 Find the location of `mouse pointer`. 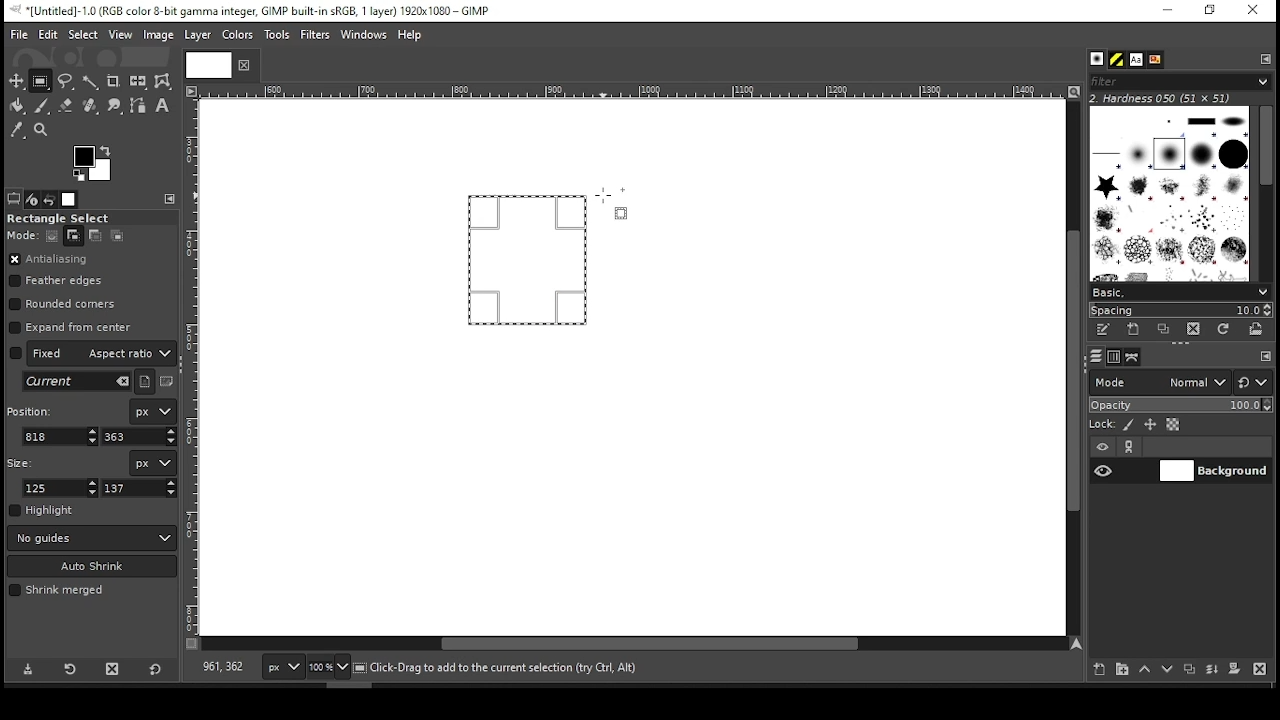

mouse pointer is located at coordinates (610, 202).